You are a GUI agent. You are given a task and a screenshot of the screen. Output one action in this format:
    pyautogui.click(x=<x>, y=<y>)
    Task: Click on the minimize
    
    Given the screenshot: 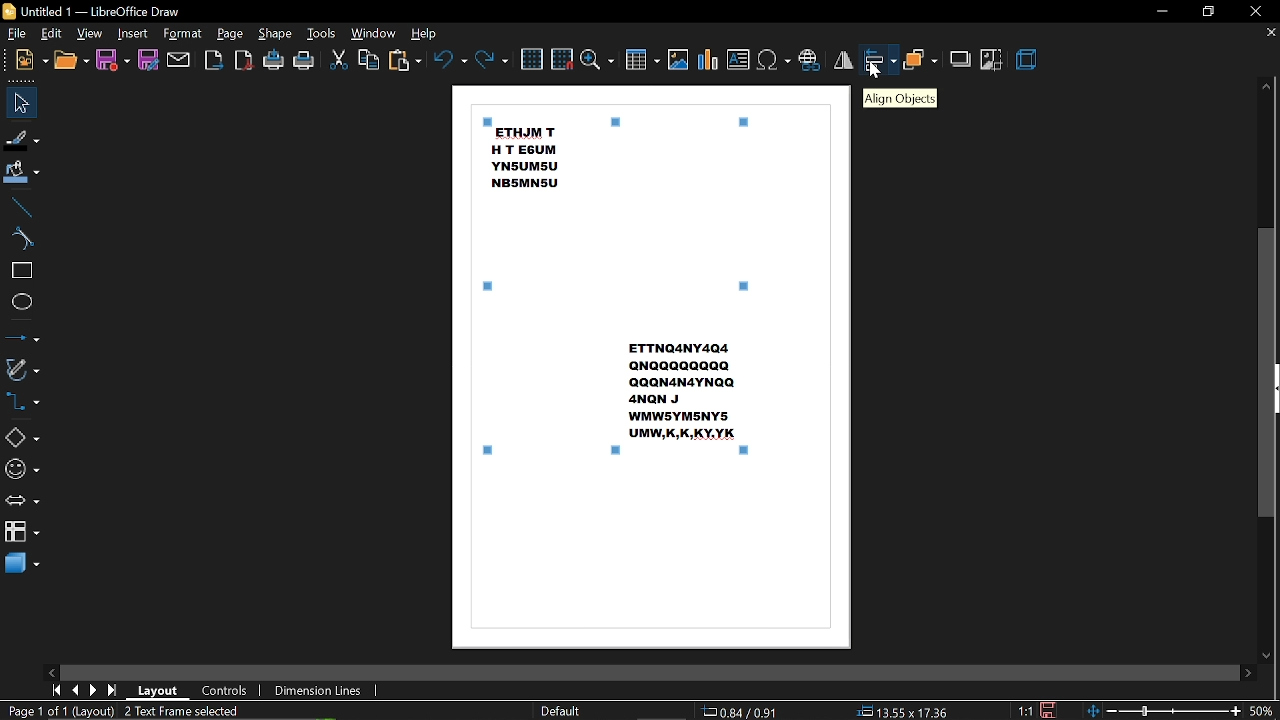 What is the action you would take?
    pyautogui.click(x=1161, y=10)
    